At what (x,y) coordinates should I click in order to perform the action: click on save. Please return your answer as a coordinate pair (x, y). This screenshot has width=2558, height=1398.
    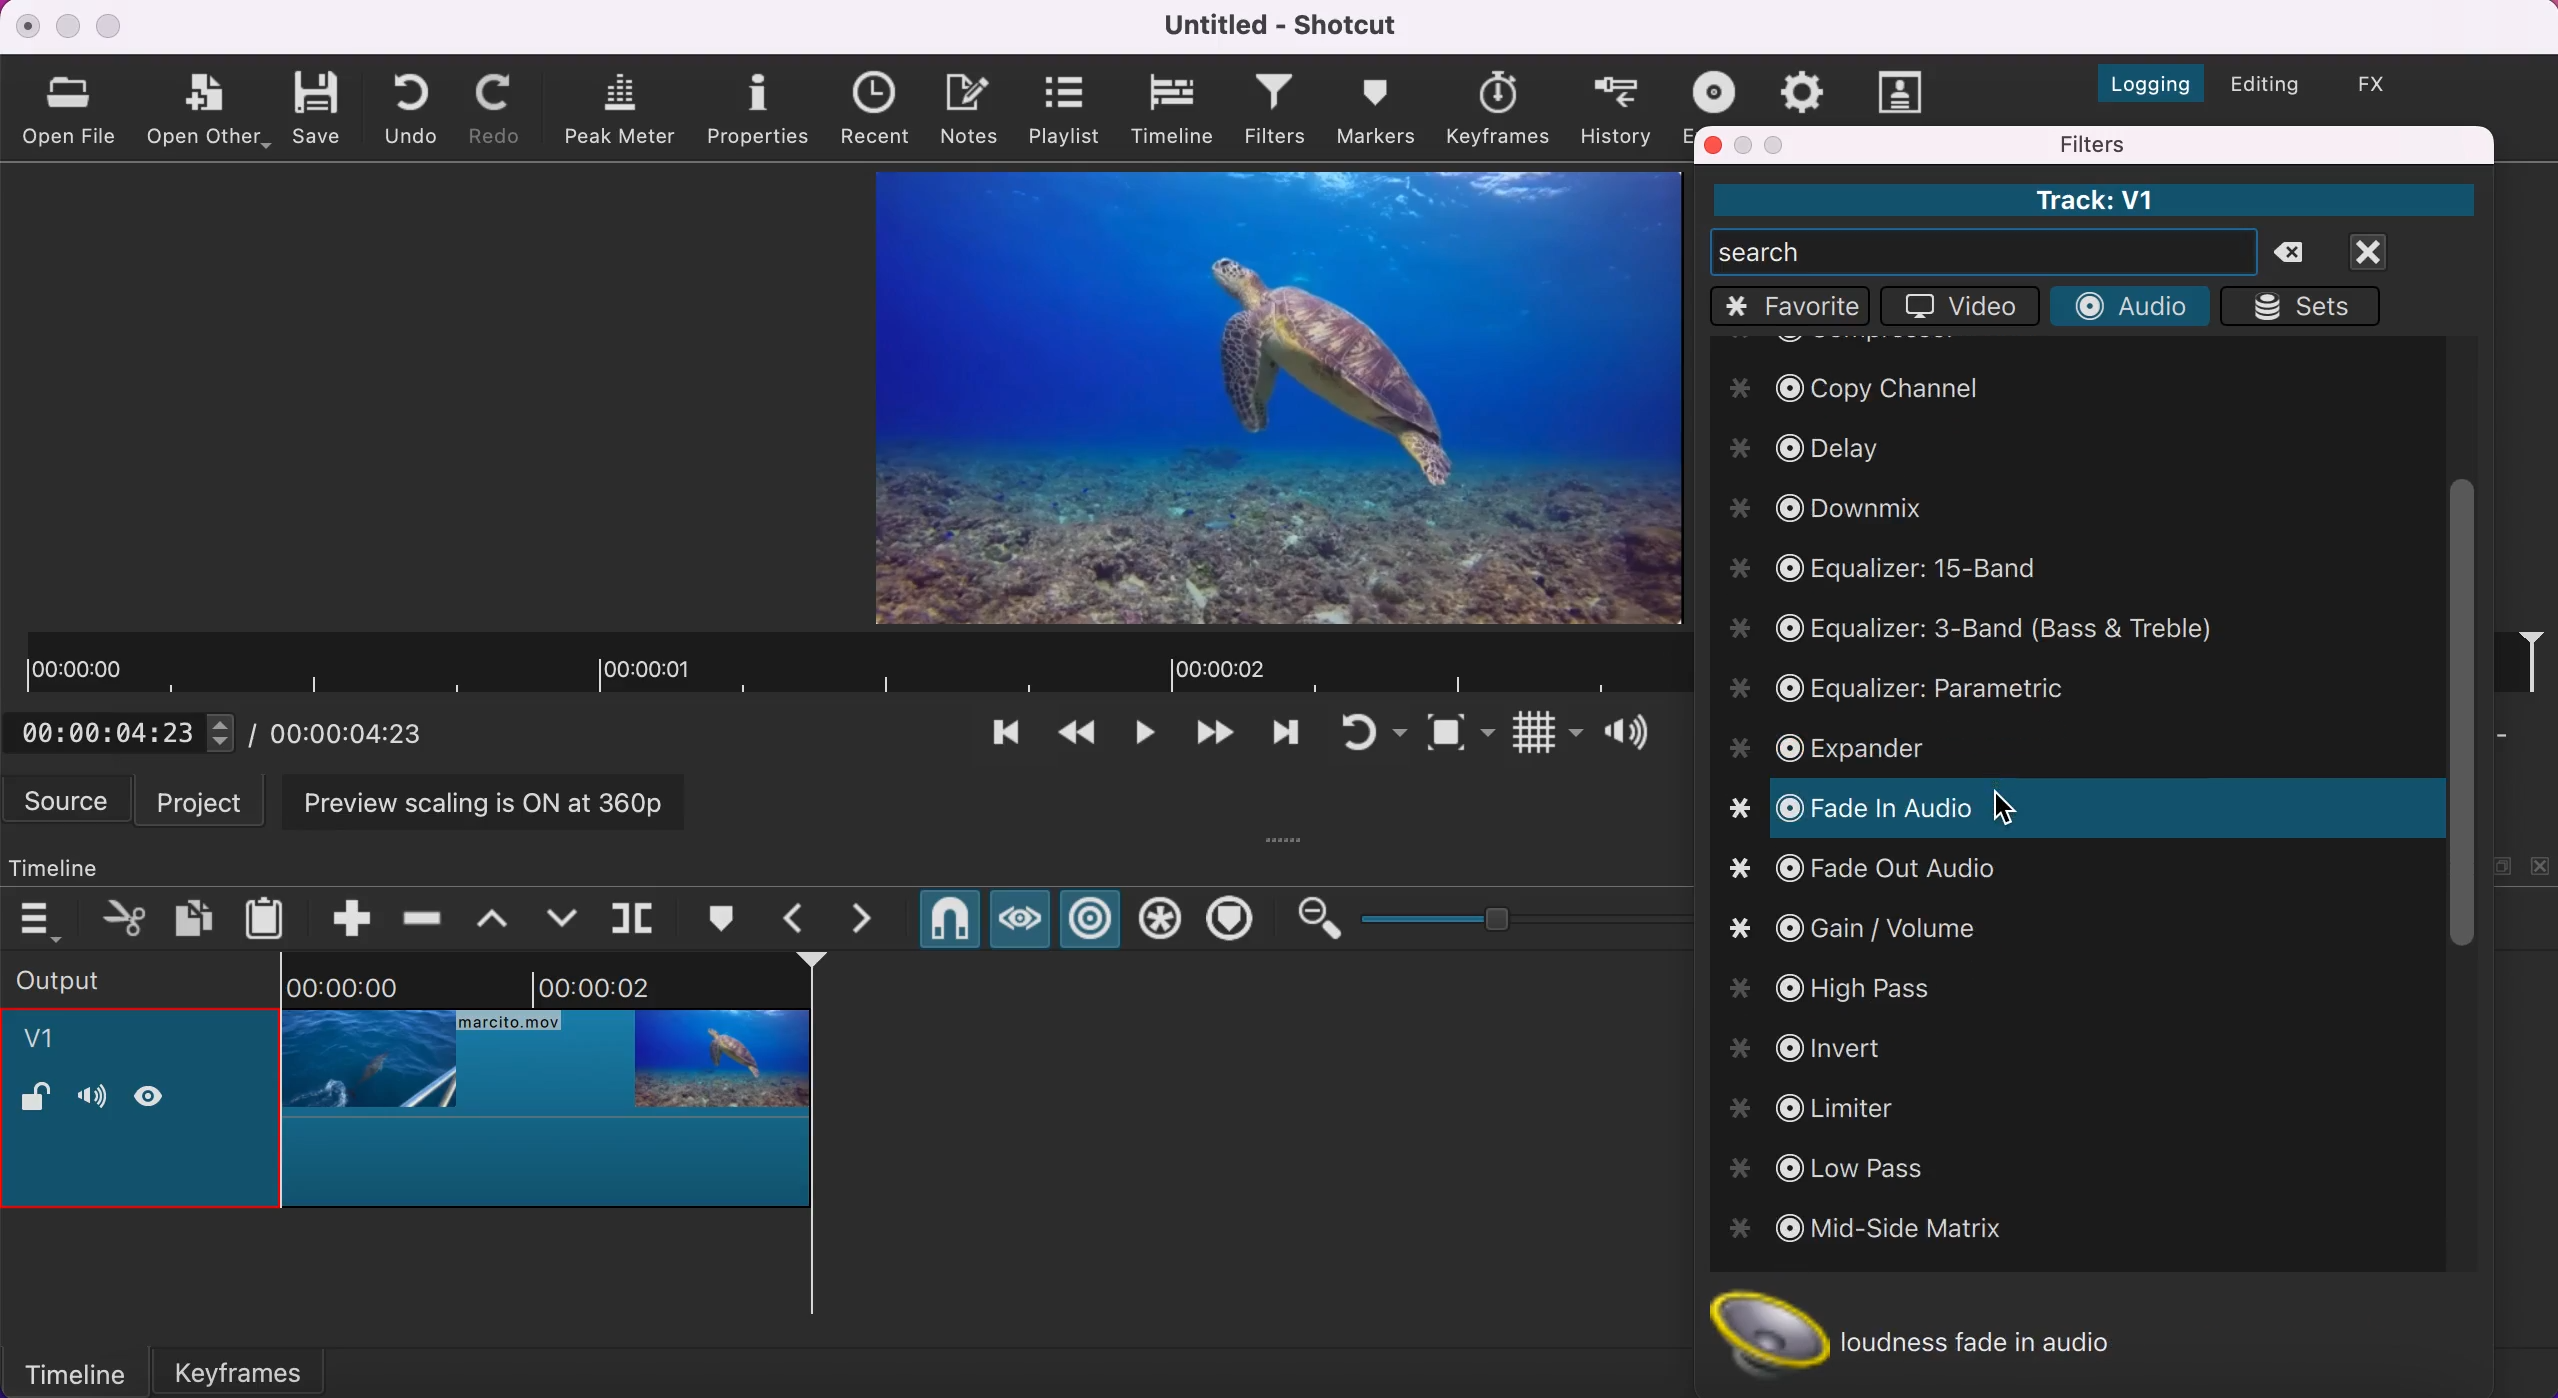
    Looking at the image, I should click on (320, 106).